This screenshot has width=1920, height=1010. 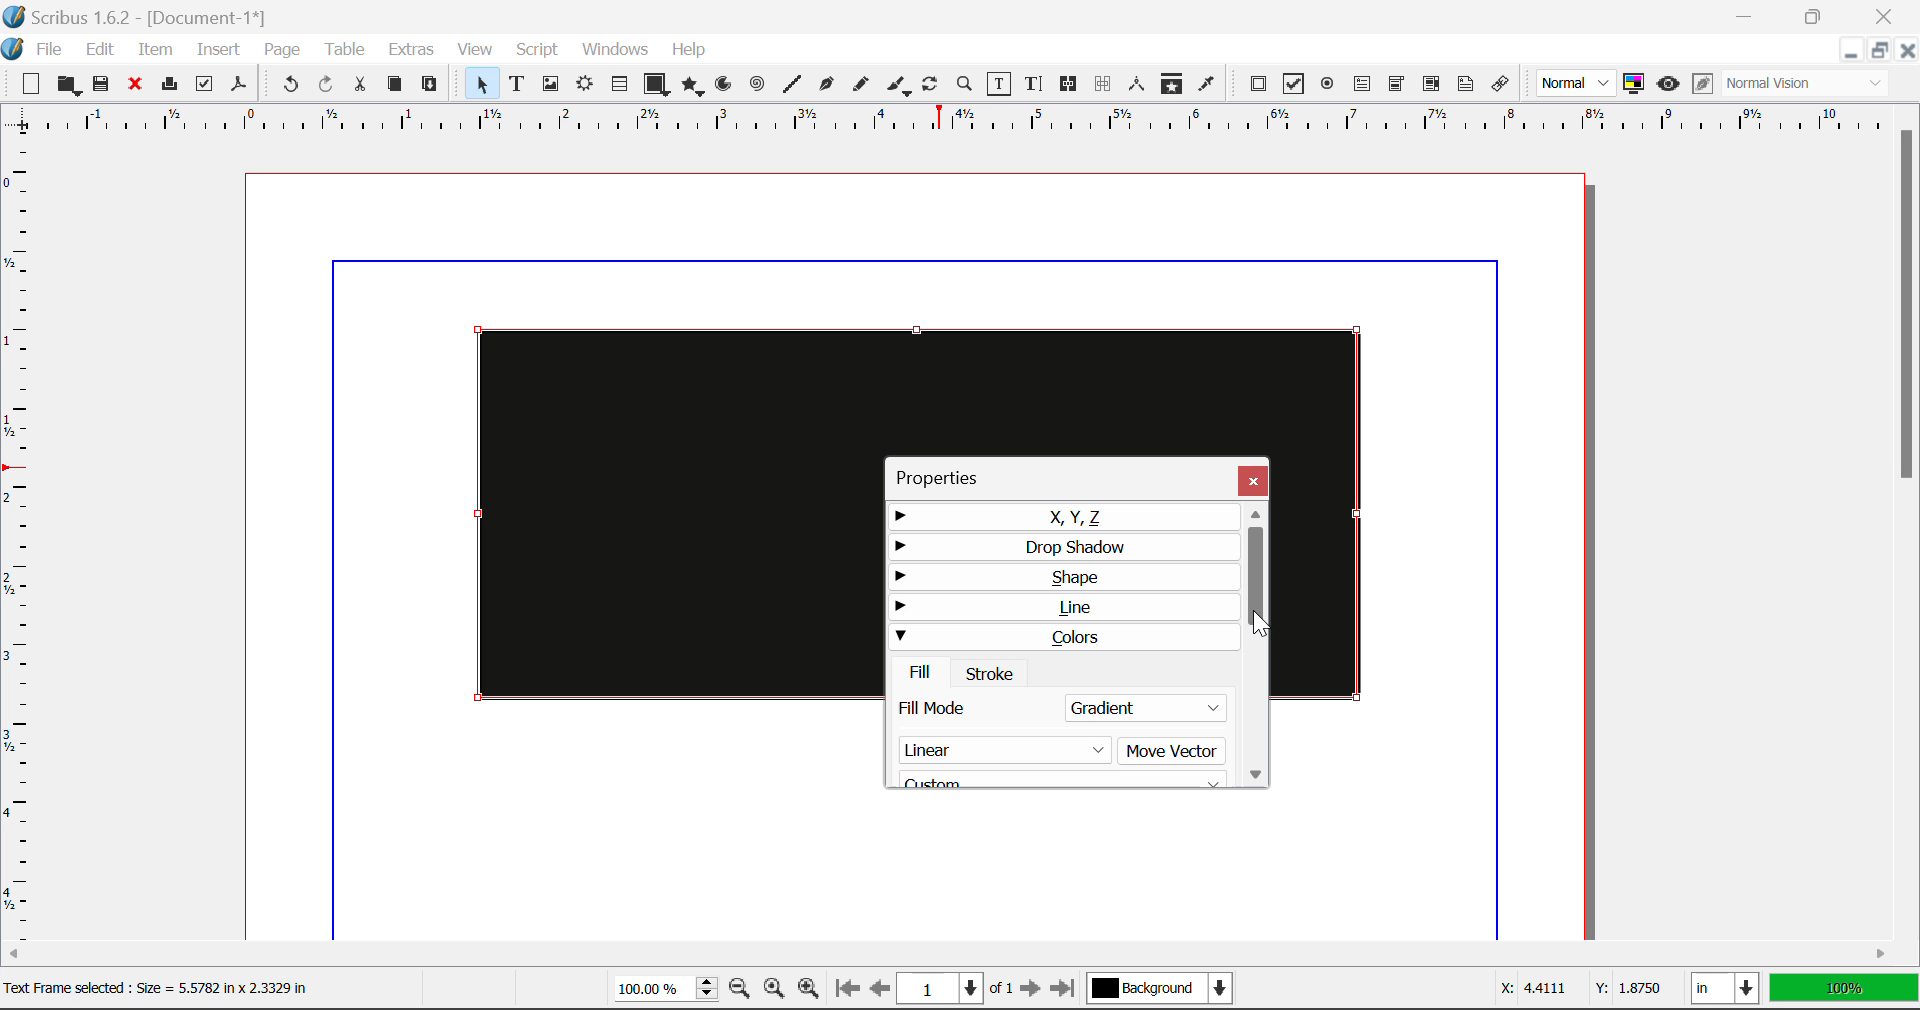 What do you see at coordinates (809, 991) in the screenshot?
I see `Zoom In` at bounding box center [809, 991].